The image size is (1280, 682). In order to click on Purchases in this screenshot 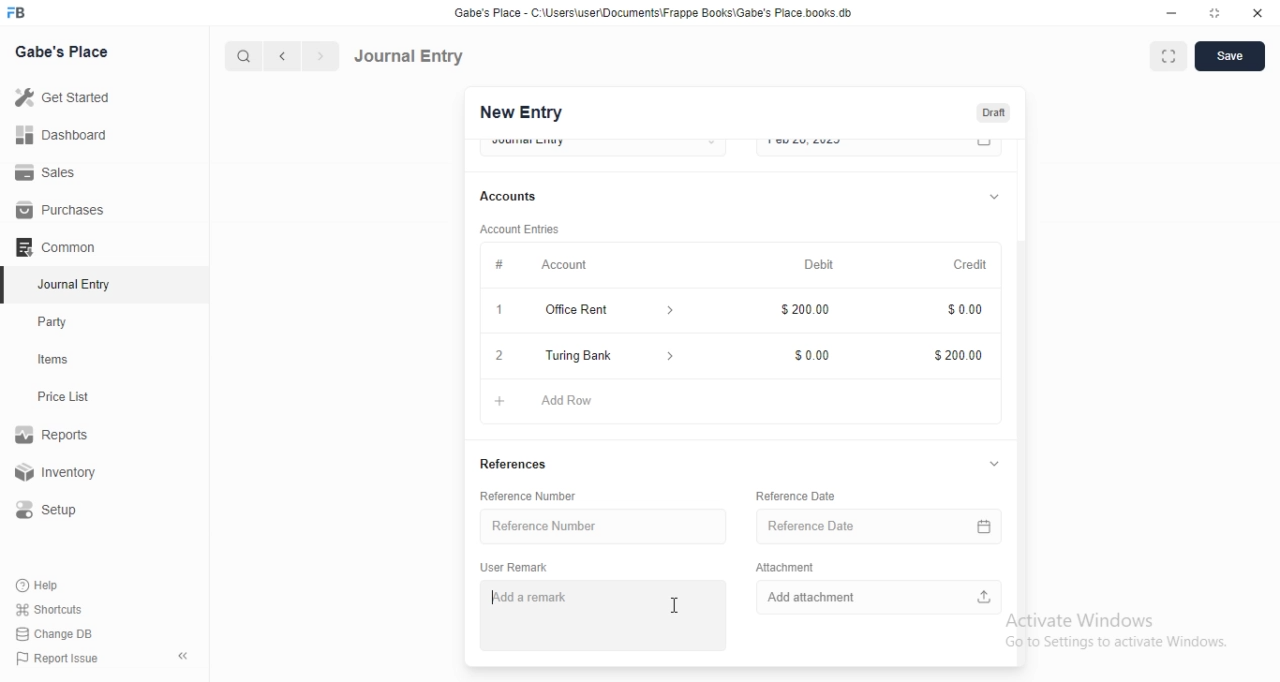, I will do `click(61, 210)`.